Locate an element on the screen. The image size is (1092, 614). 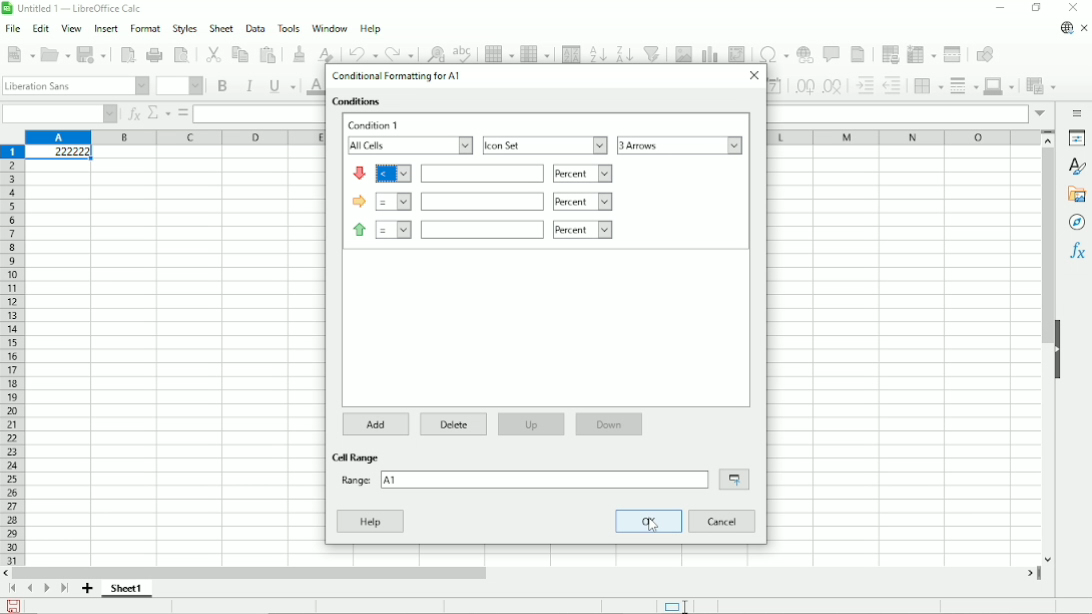
Copy is located at coordinates (239, 53).